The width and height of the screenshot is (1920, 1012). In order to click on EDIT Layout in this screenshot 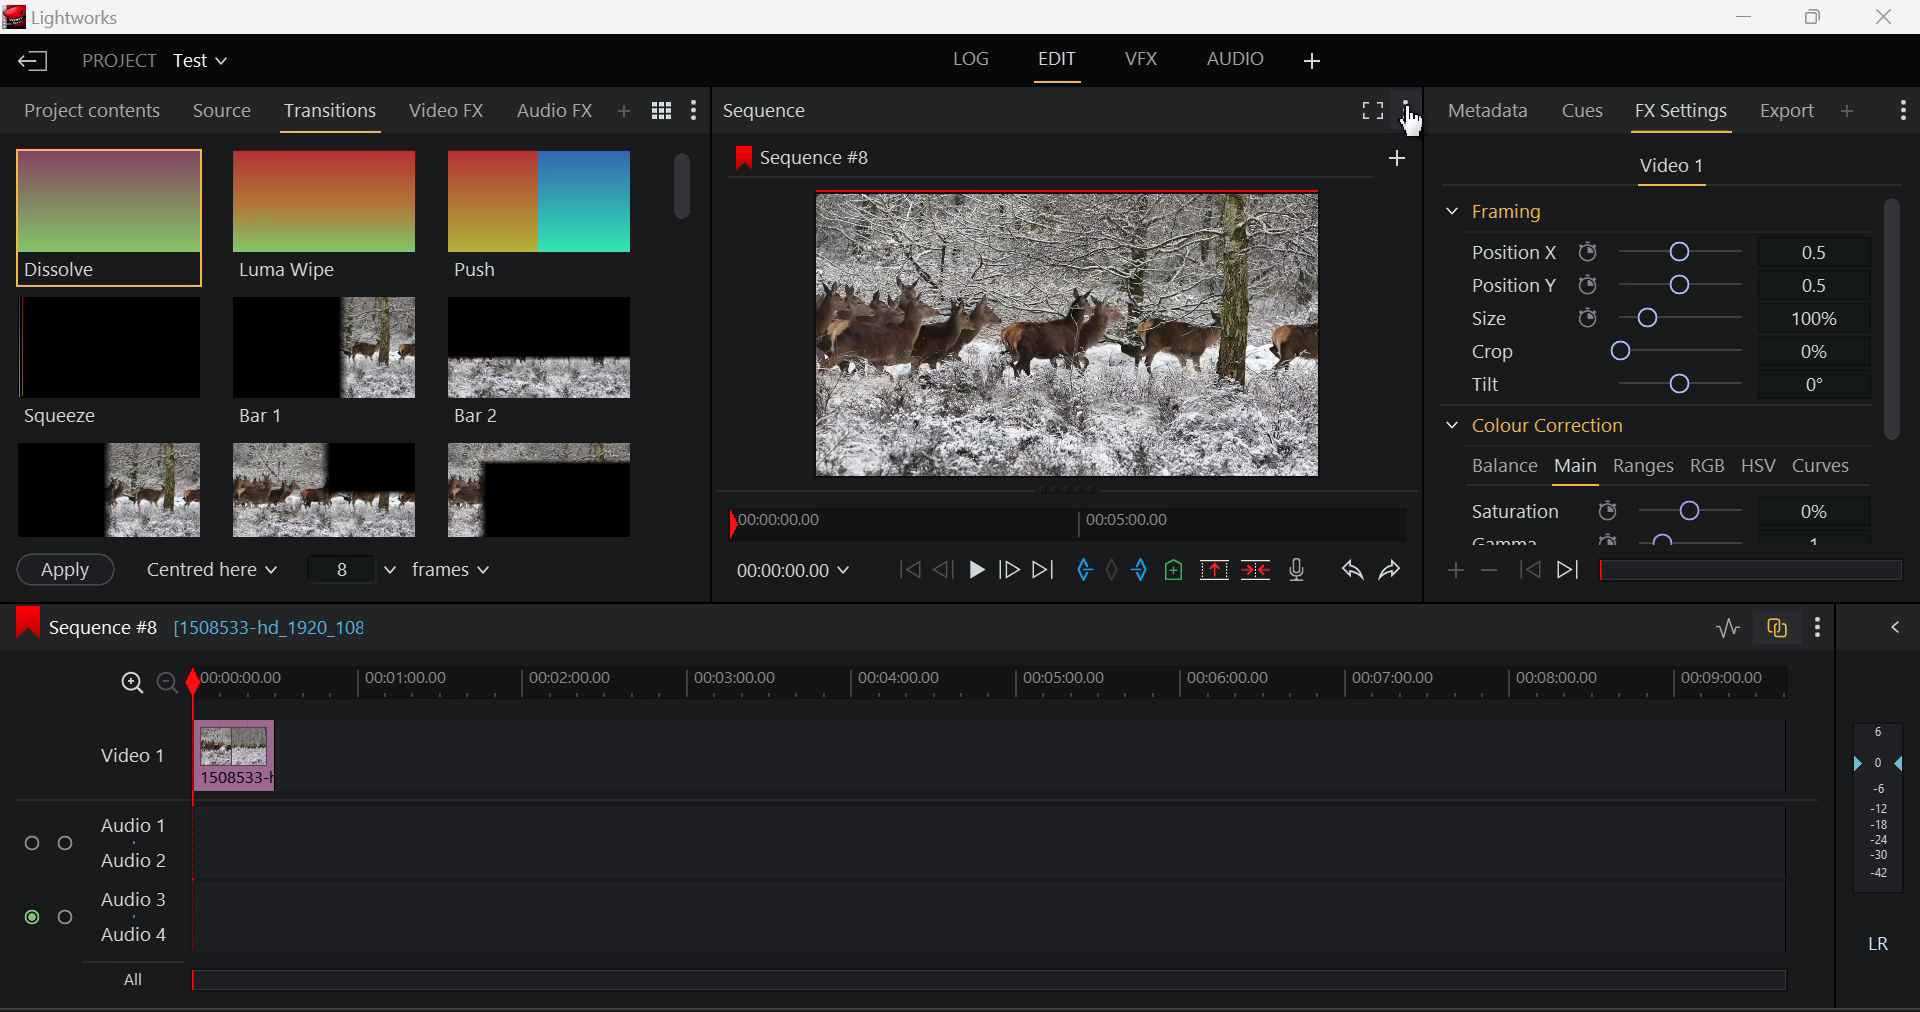, I will do `click(1057, 64)`.